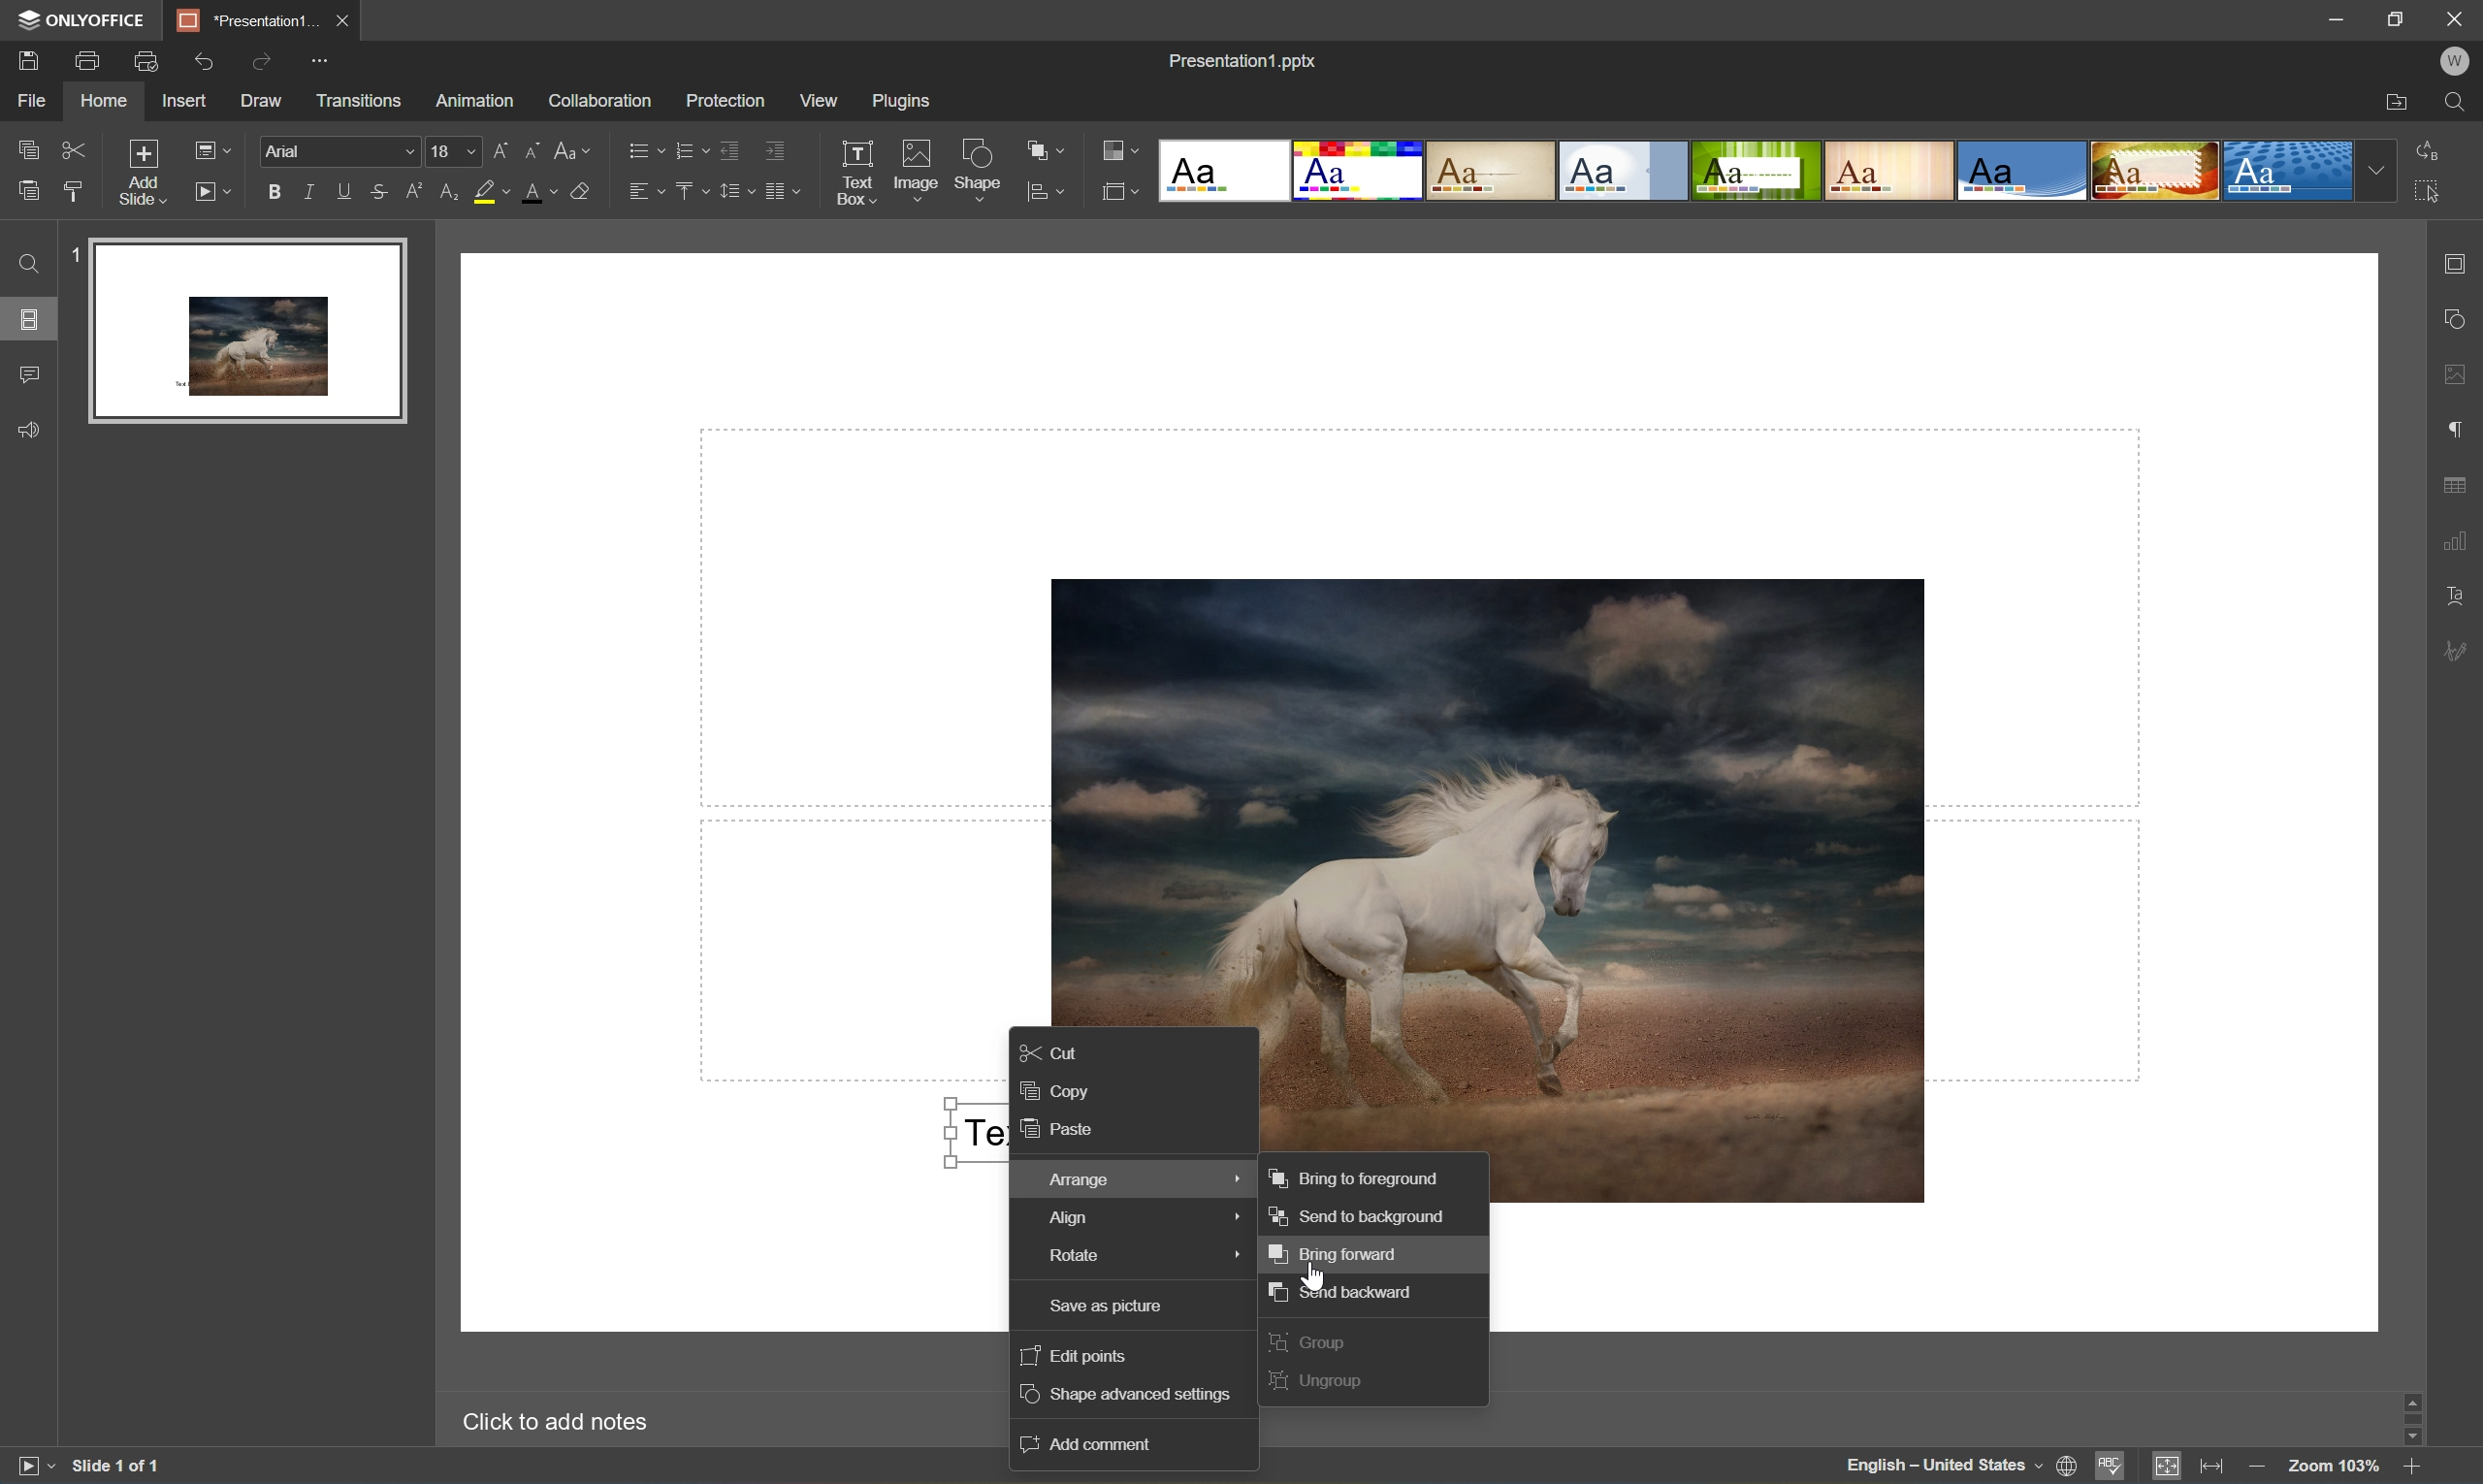  Describe the element at coordinates (1128, 1260) in the screenshot. I see `Rotate` at that location.